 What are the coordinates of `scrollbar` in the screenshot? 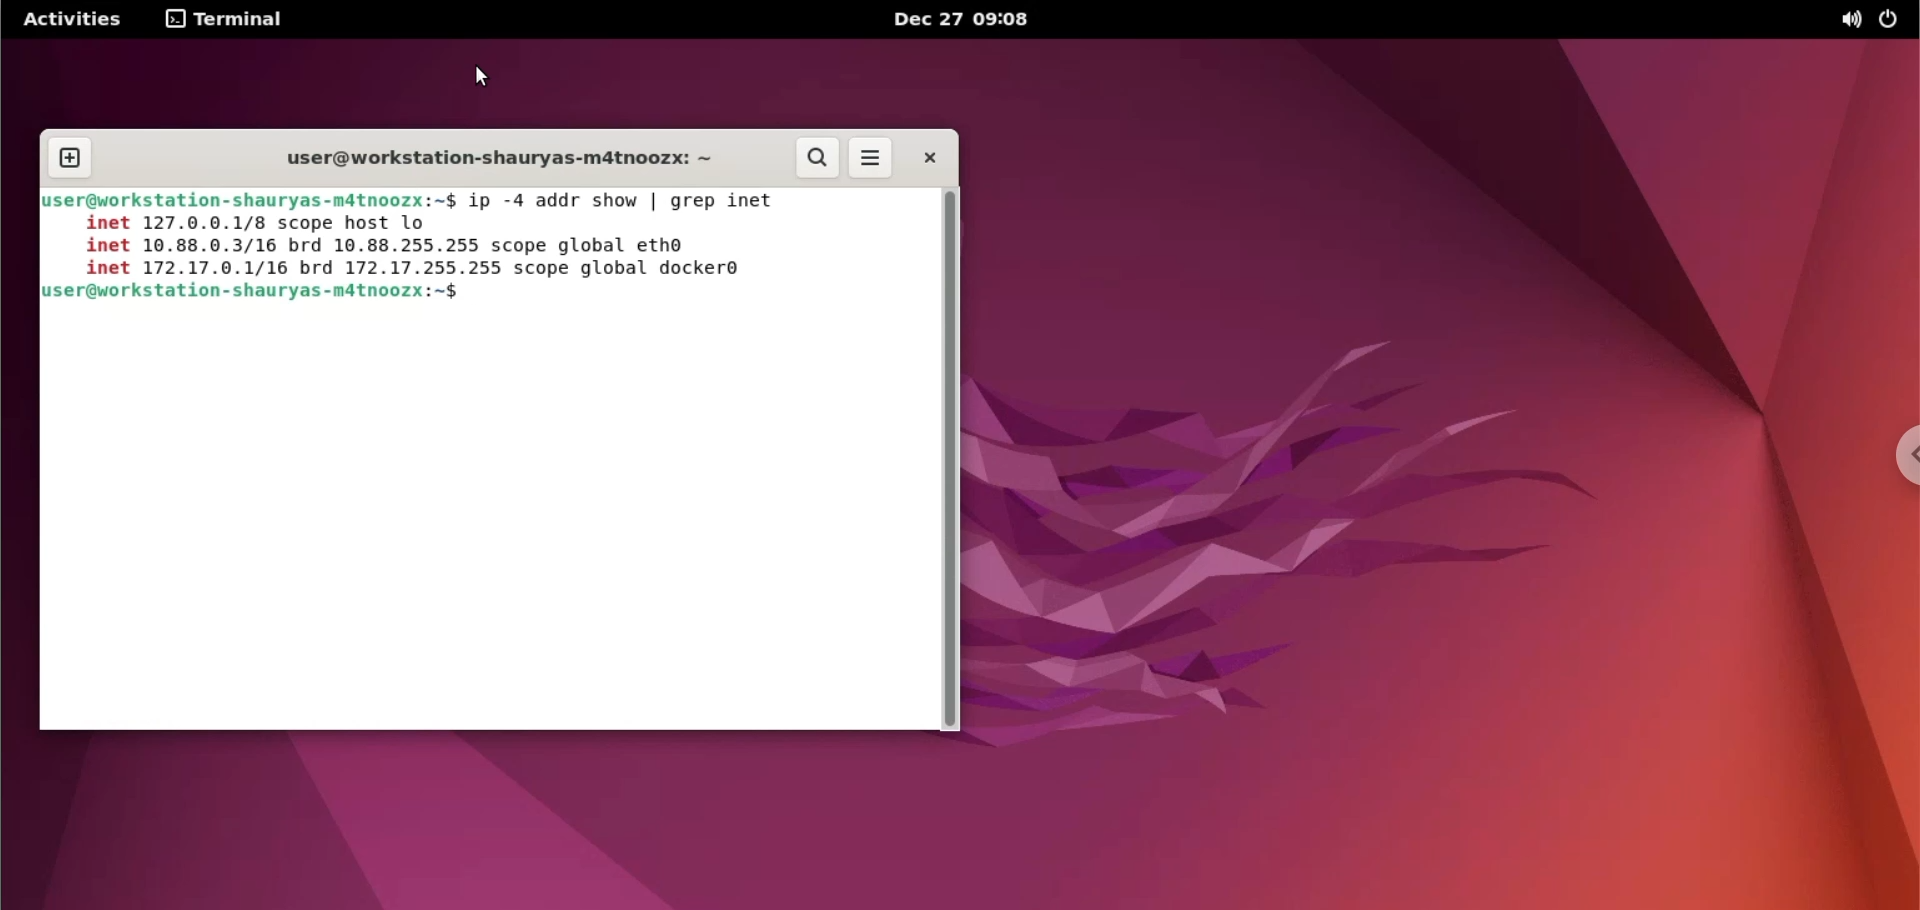 It's located at (953, 457).